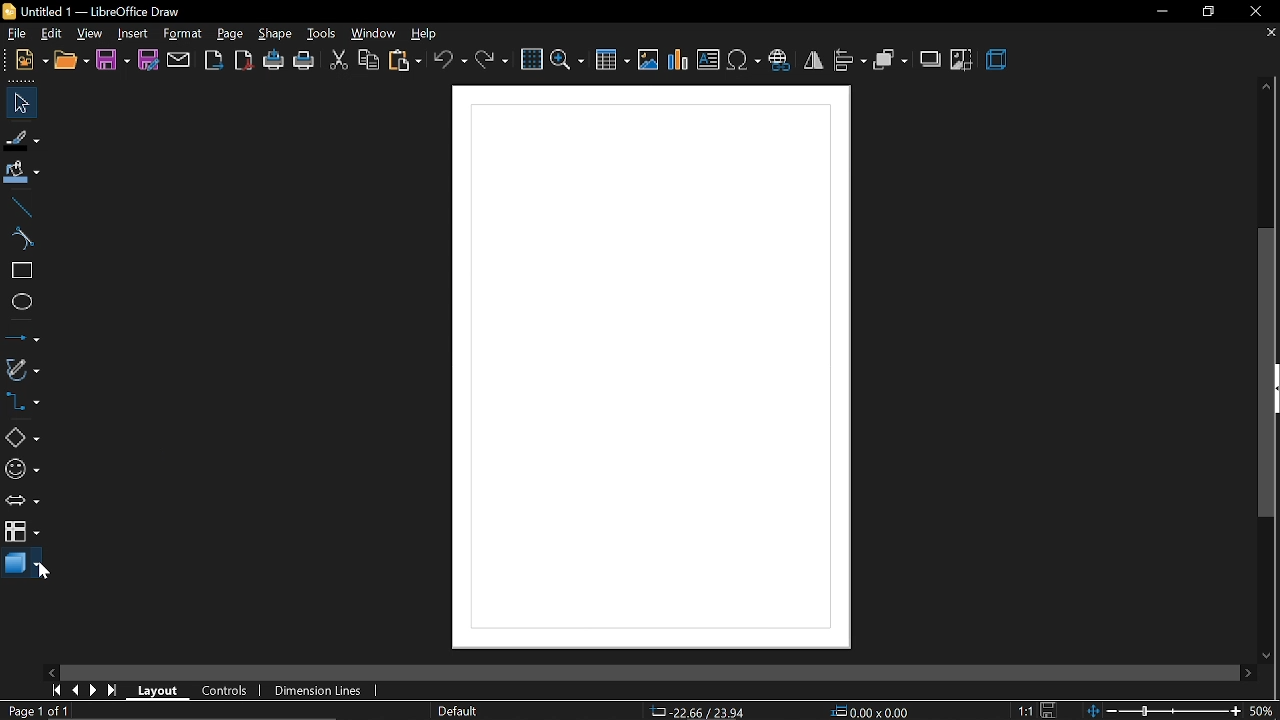  Describe the element at coordinates (782, 60) in the screenshot. I see `insert hyperlink` at that location.